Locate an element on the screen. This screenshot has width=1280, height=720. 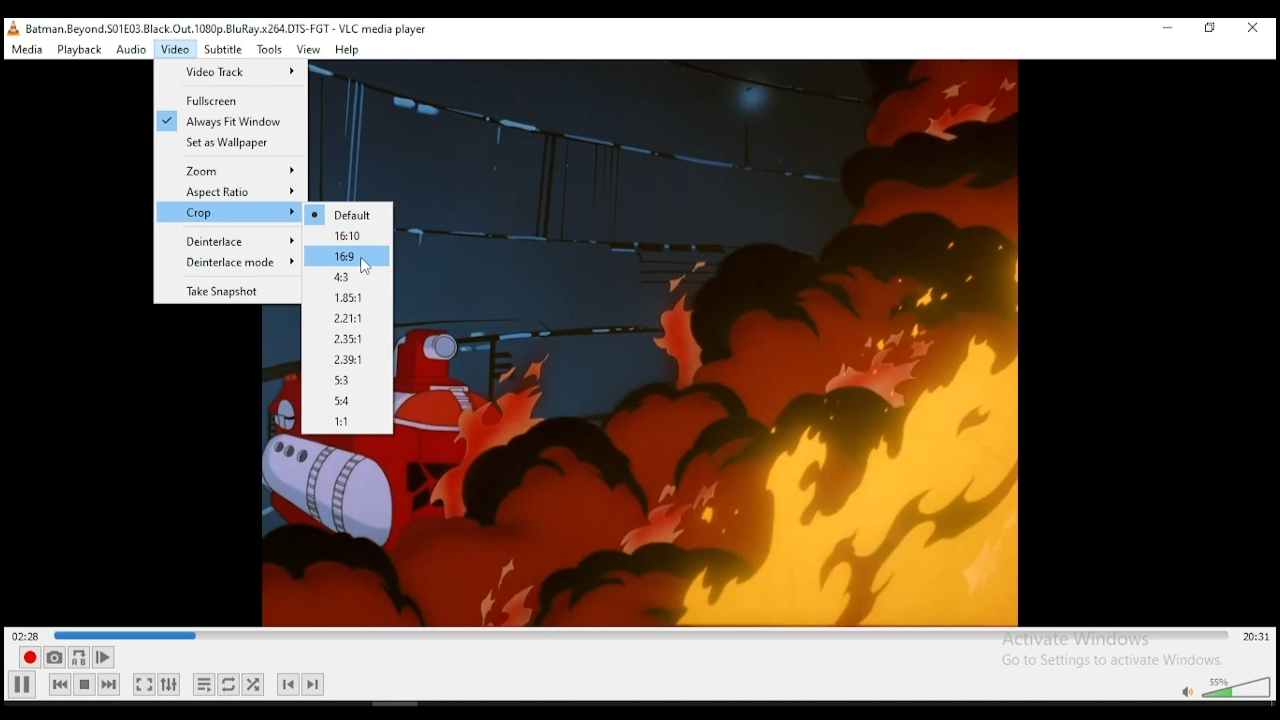
Crop is located at coordinates (230, 213).